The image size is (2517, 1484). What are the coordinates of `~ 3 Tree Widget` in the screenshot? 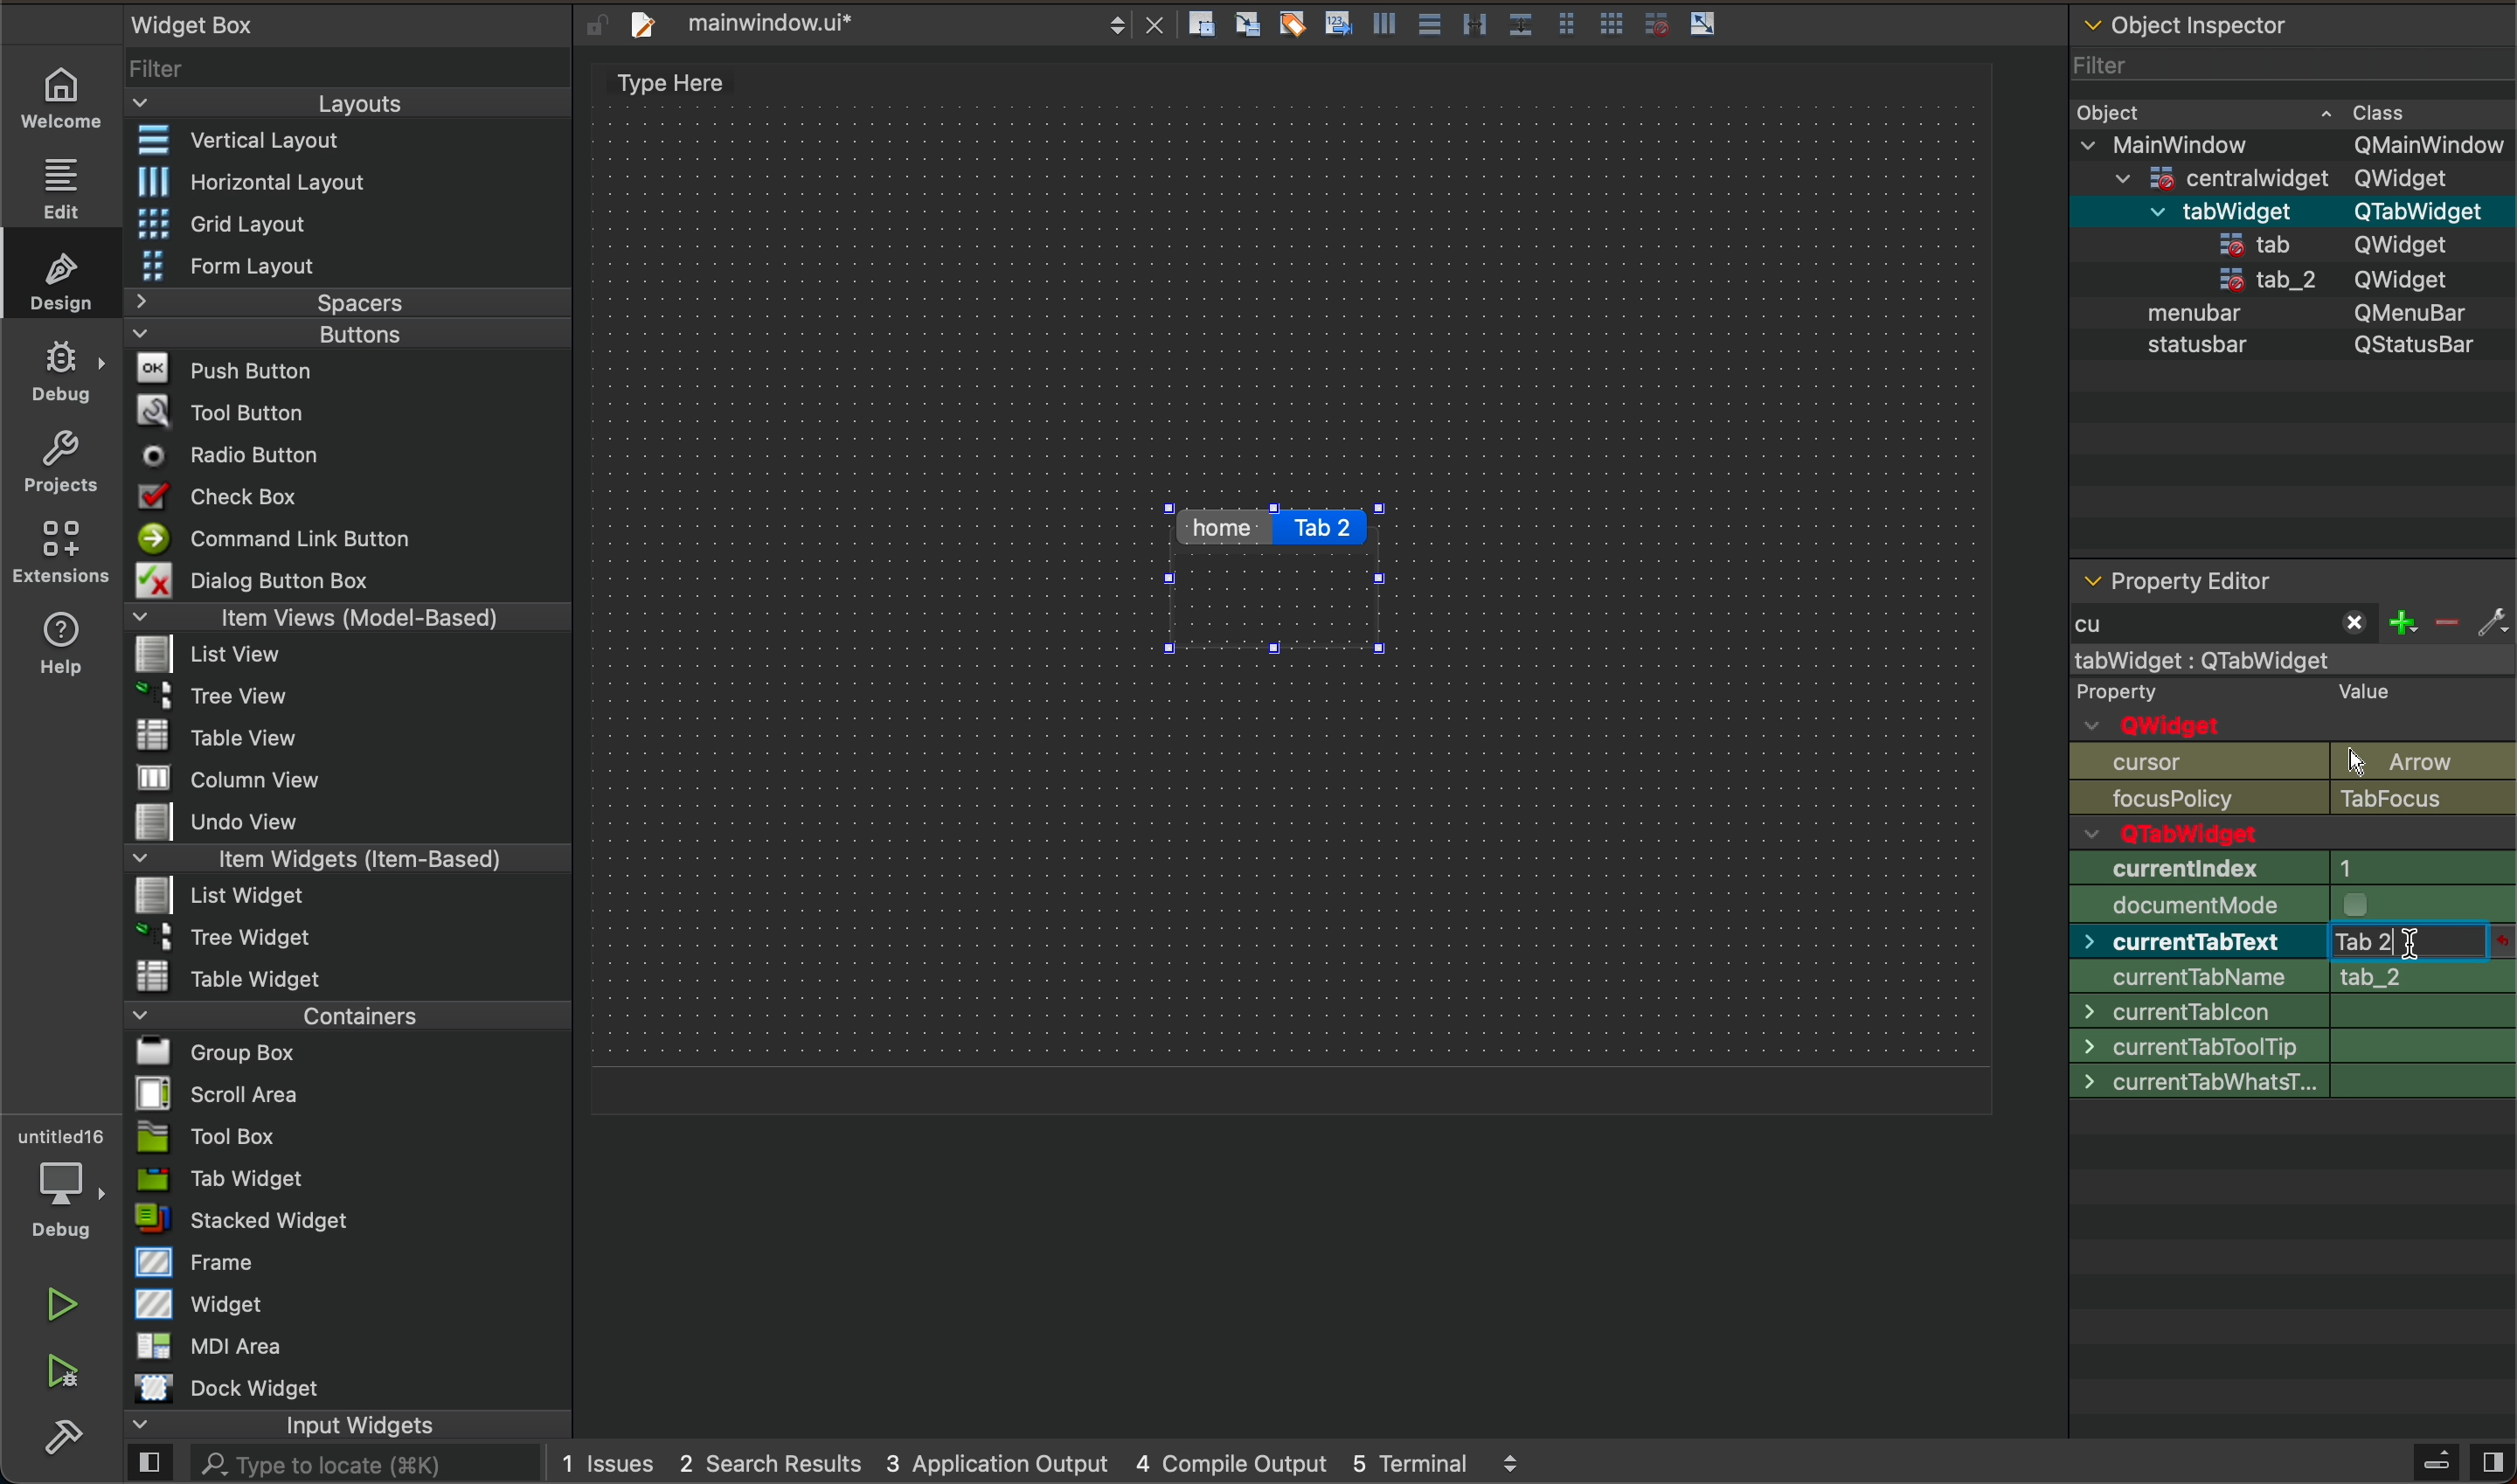 It's located at (210, 937).